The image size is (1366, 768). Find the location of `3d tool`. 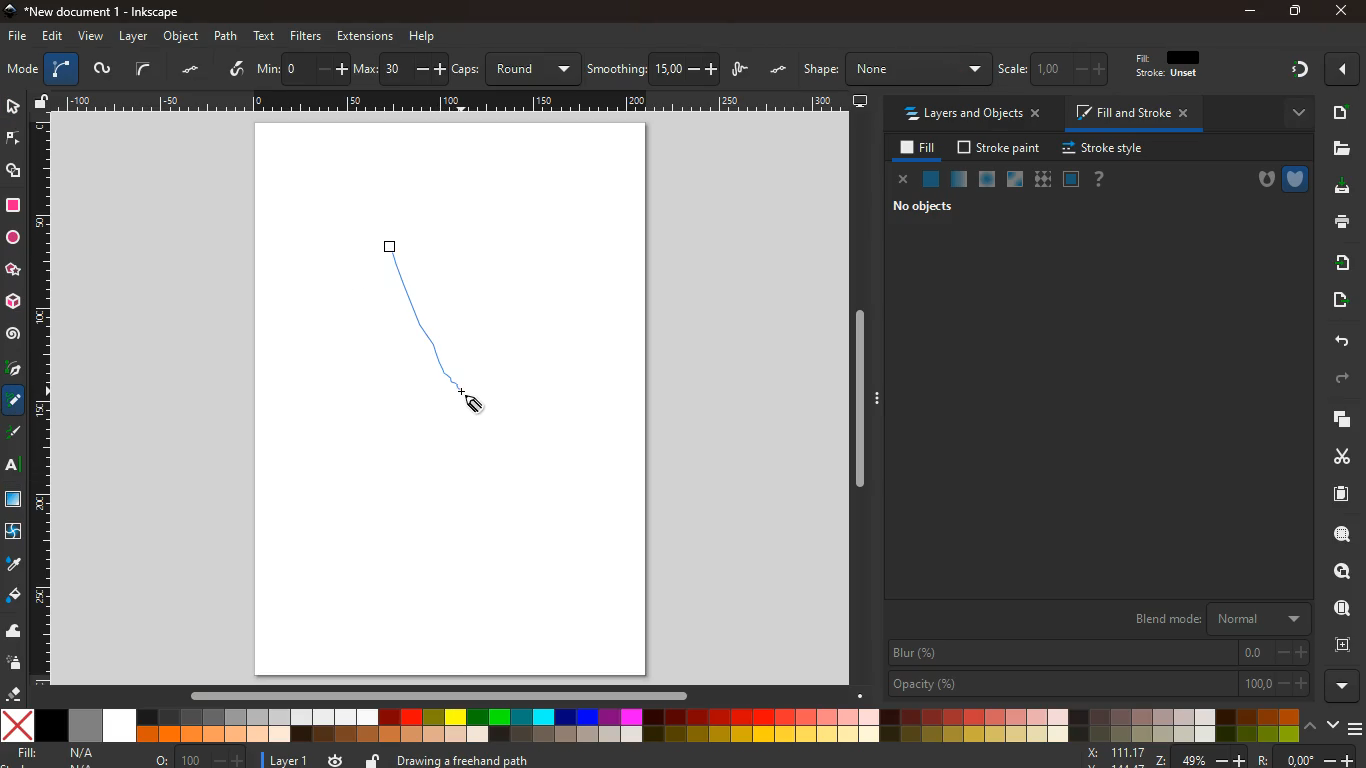

3d tool is located at coordinates (12, 302).